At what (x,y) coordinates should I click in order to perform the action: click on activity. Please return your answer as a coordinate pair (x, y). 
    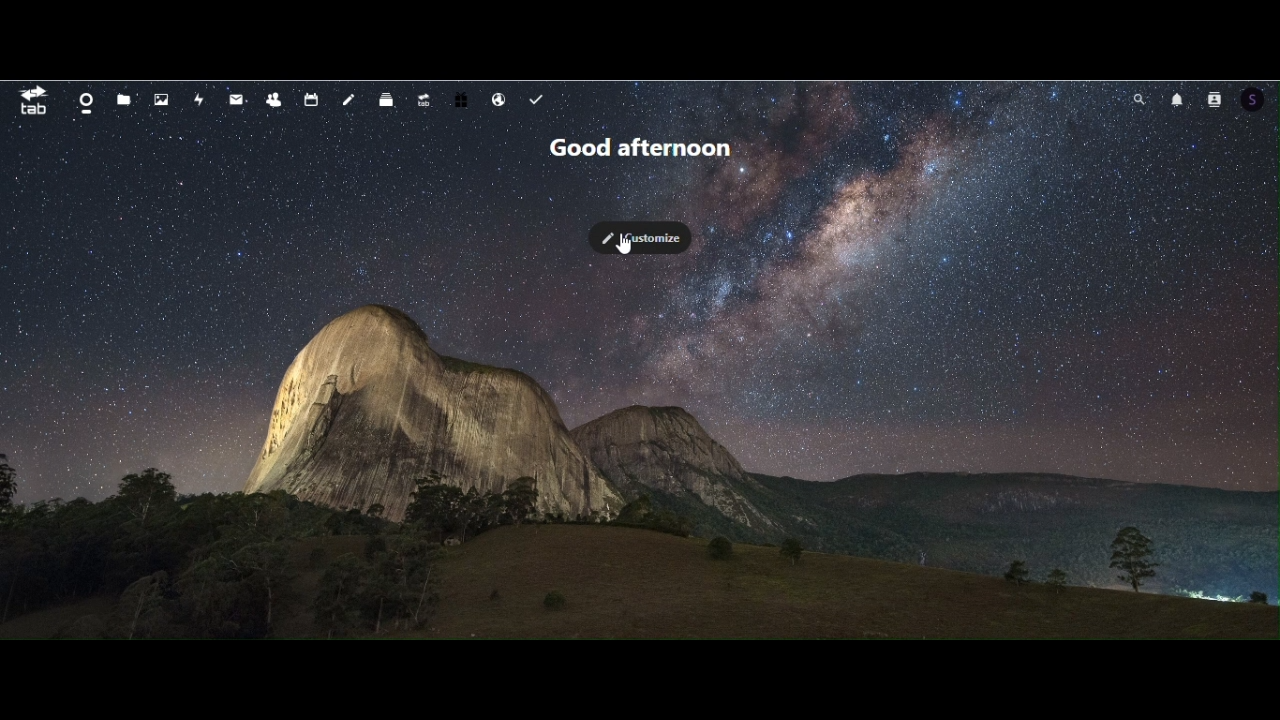
    Looking at the image, I should click on (203, 101).